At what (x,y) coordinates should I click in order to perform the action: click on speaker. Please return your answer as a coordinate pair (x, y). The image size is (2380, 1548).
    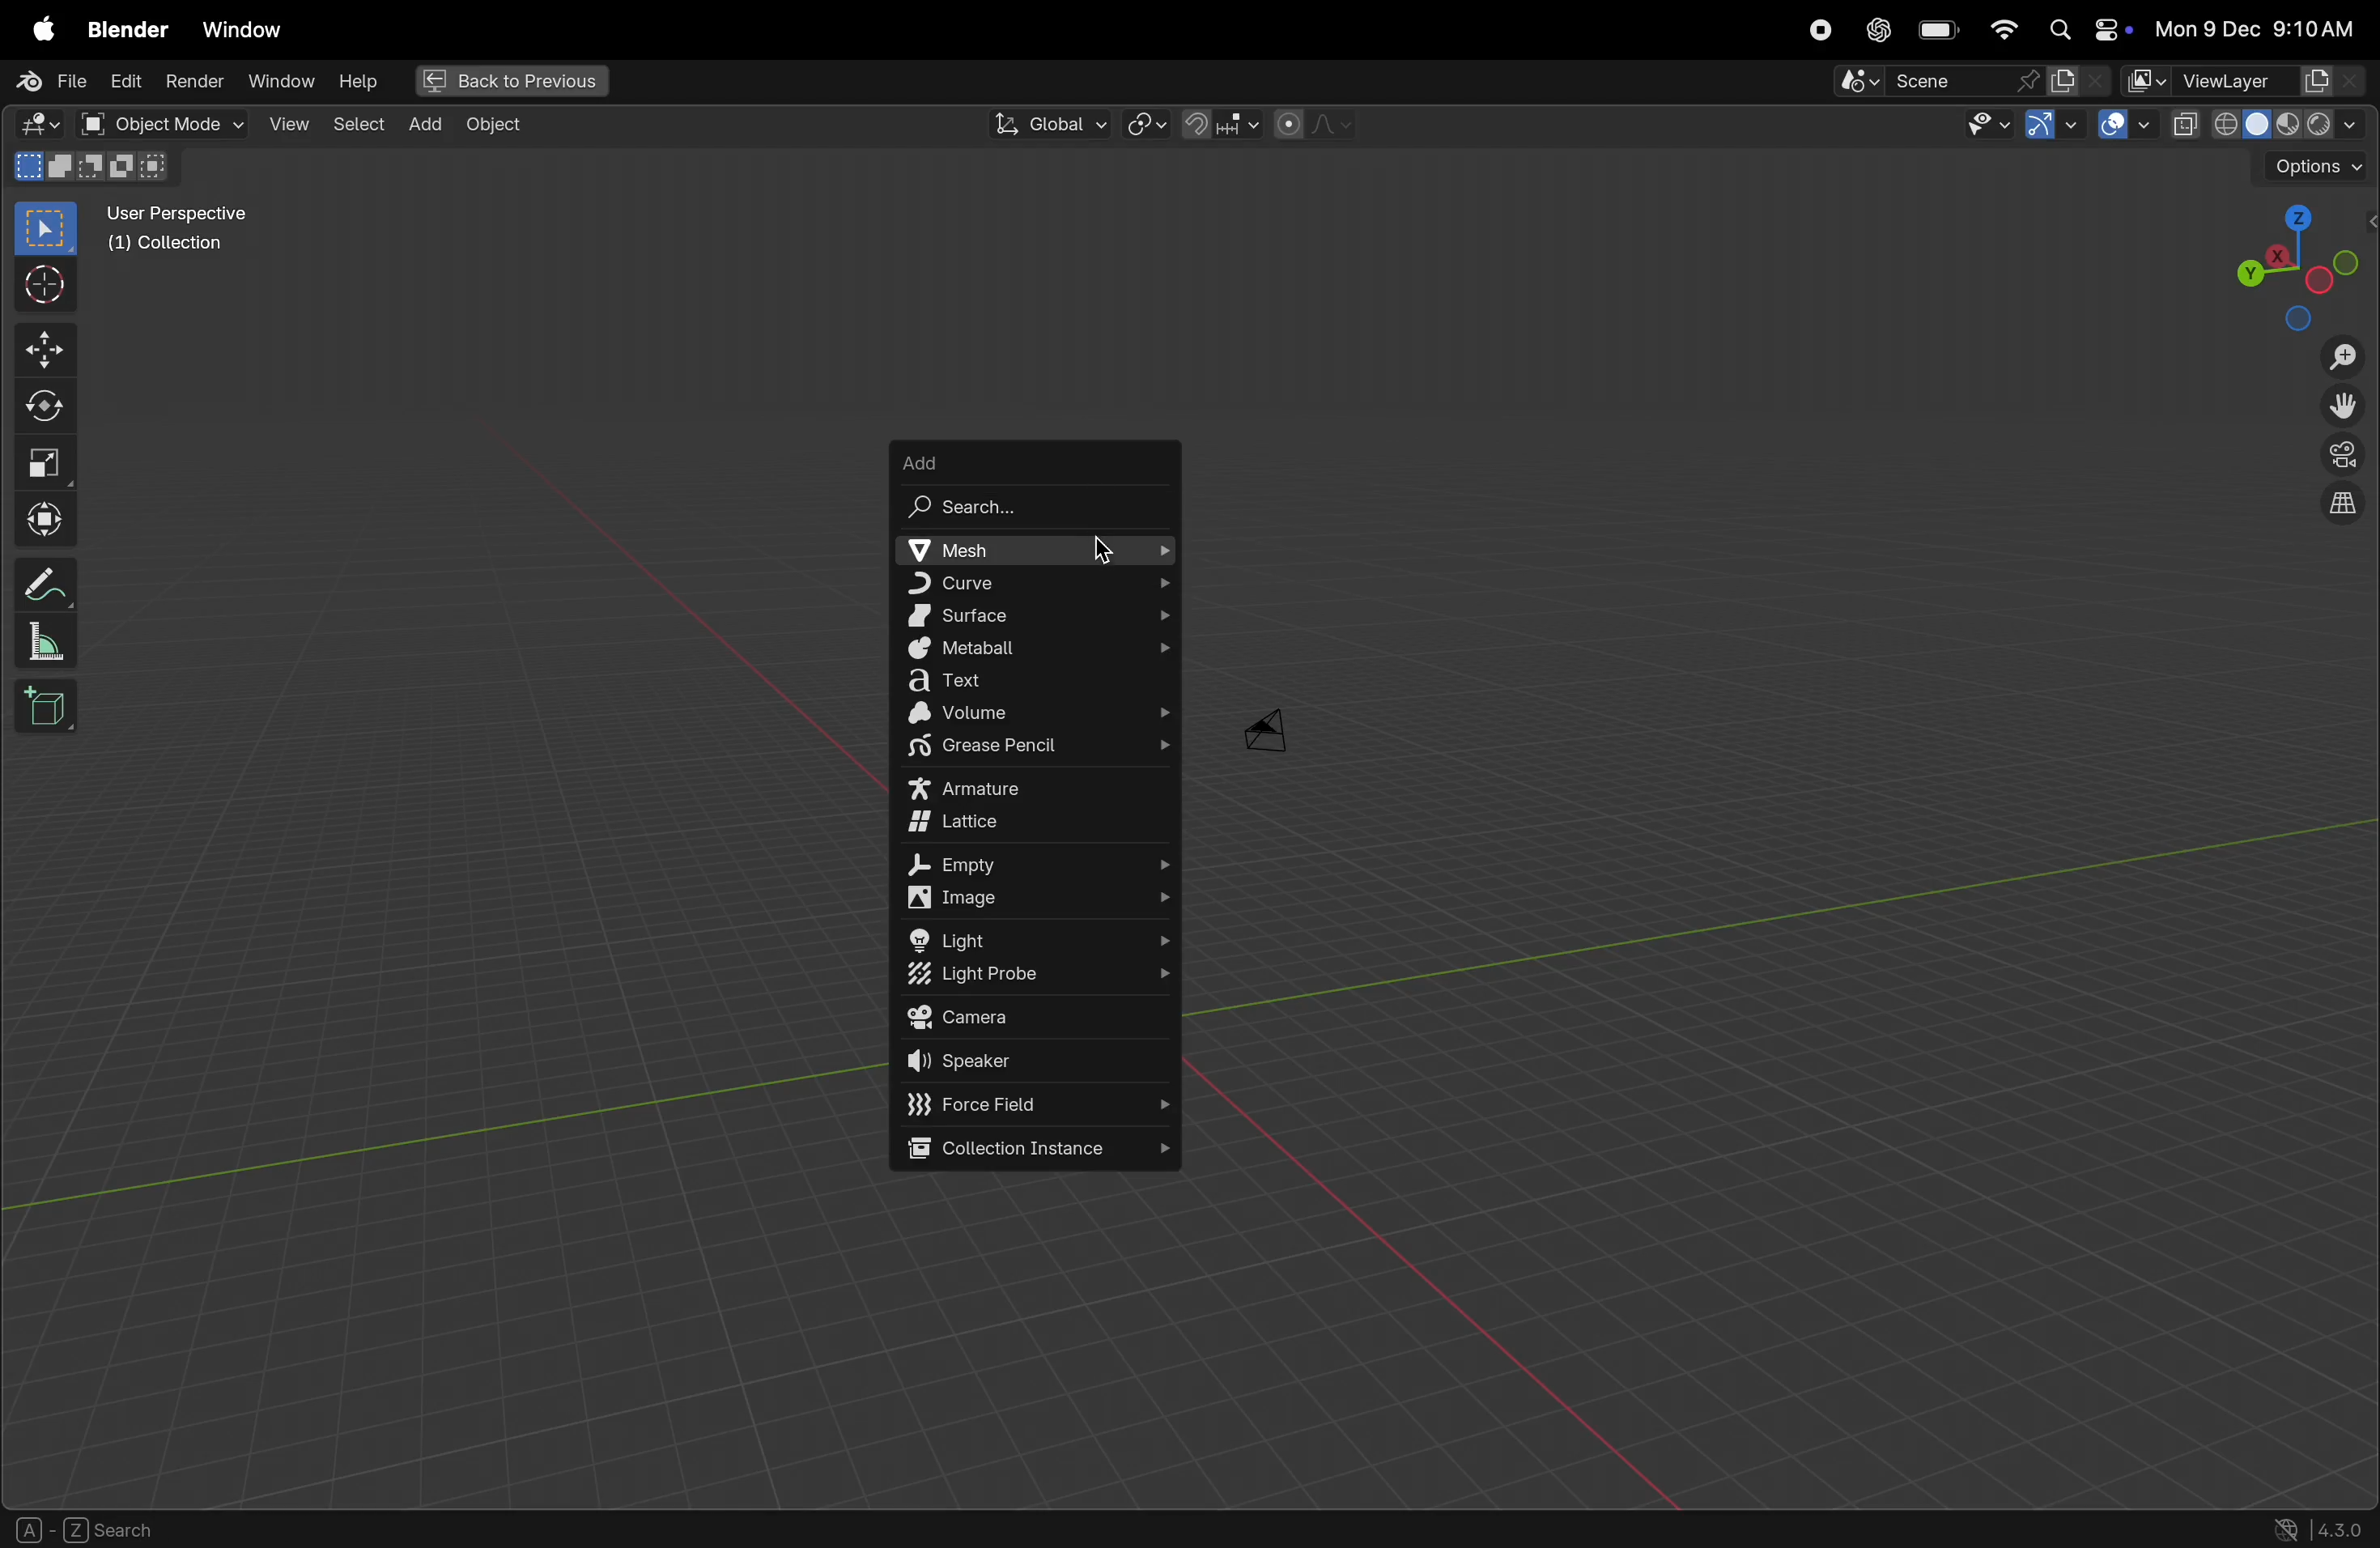
    Looking at the image, I should click on (1040, 1063).